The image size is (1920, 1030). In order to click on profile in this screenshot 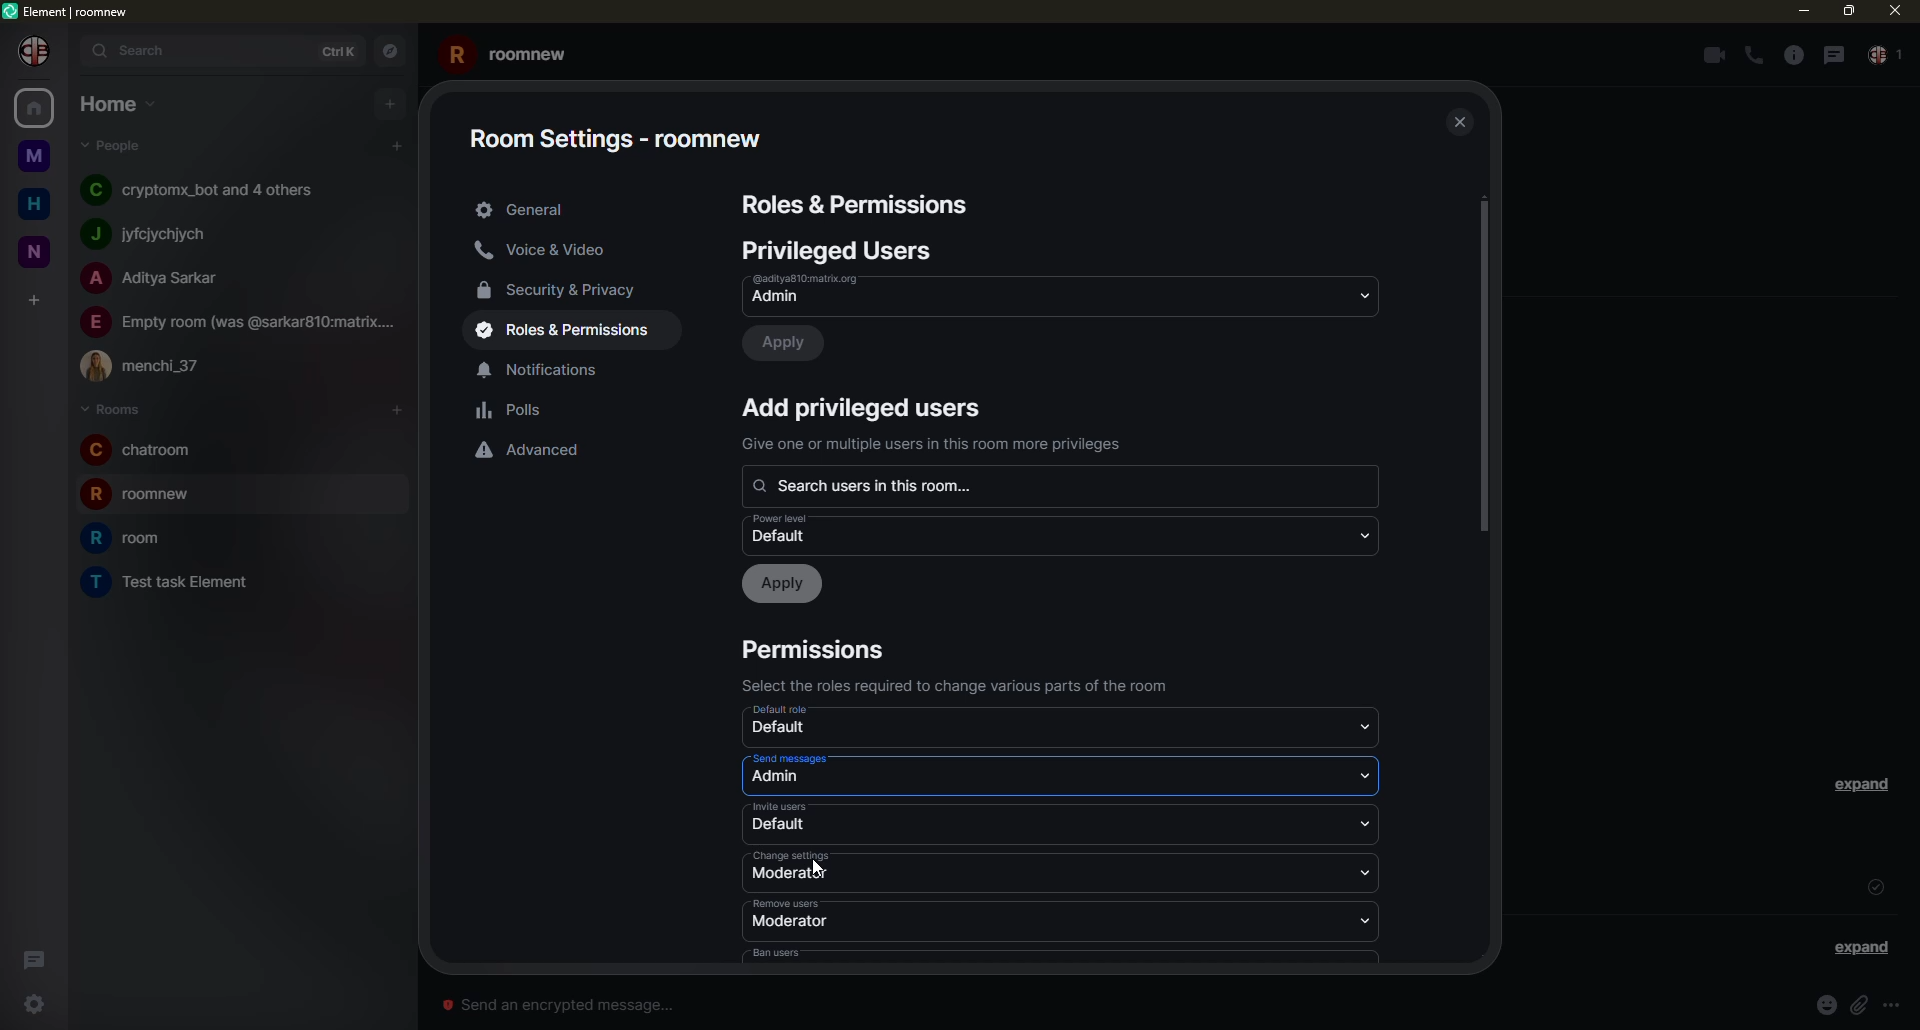, I will do `click(36, 51)`.